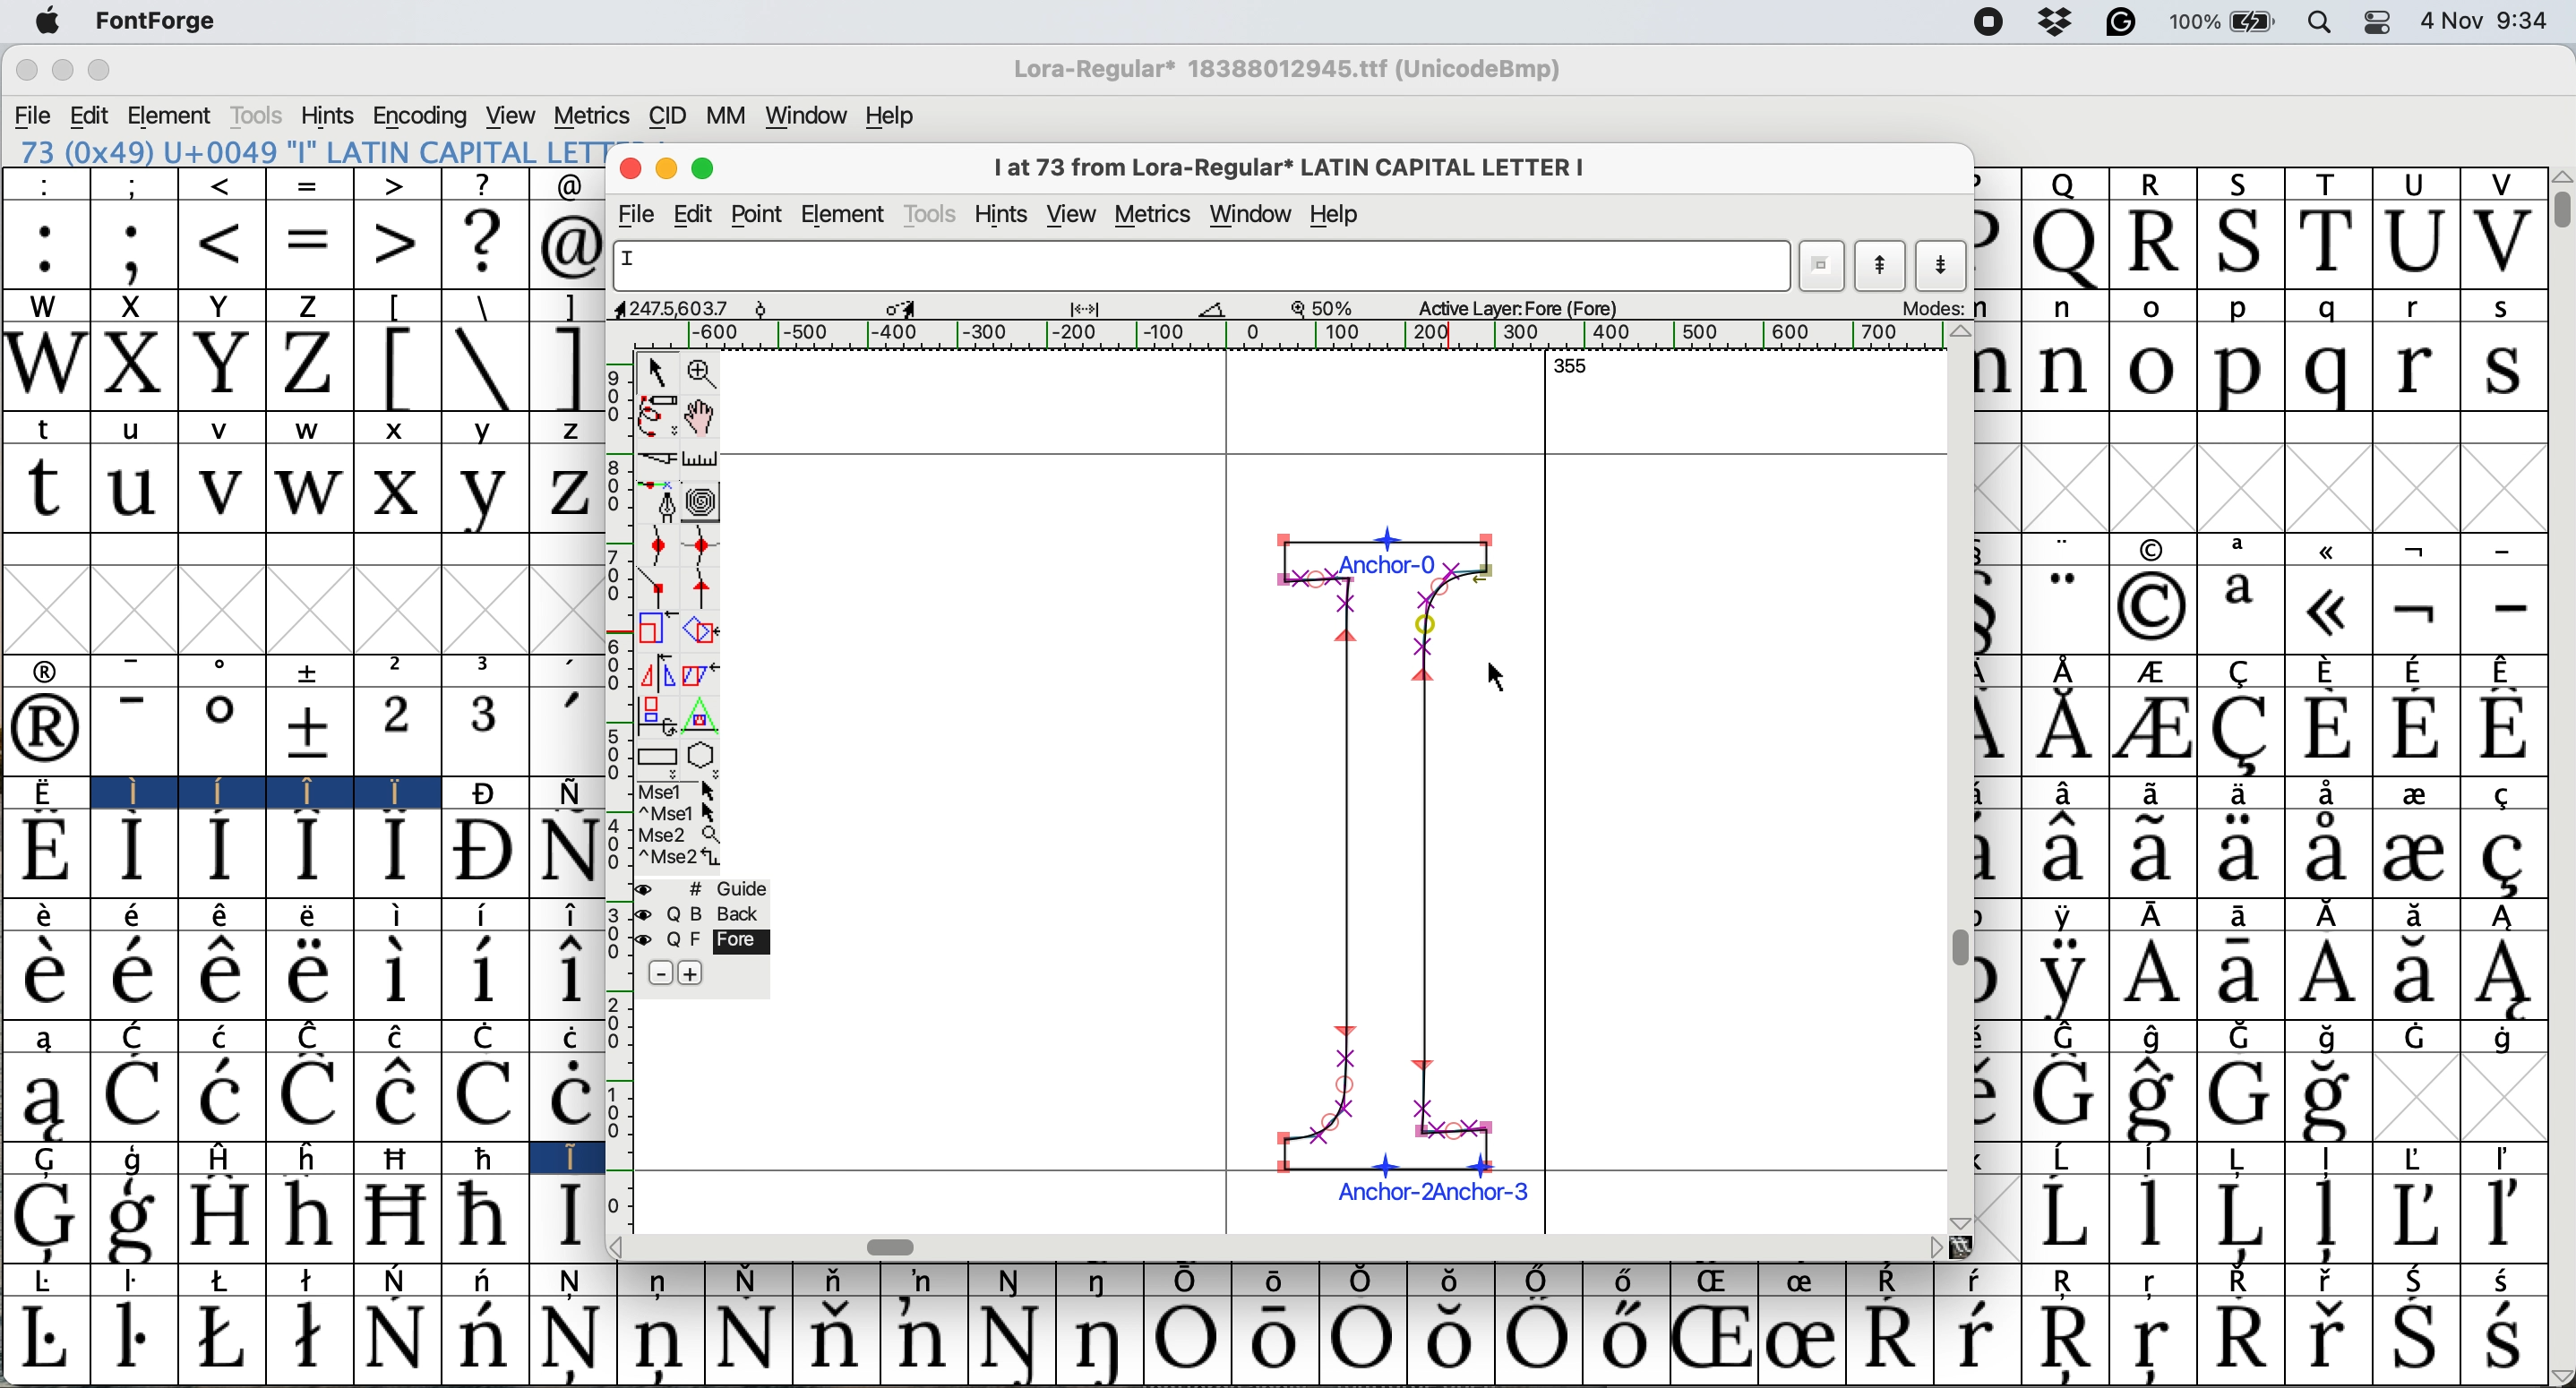  Describe the element at coordinates (2412, 307) in the screenshot. I see `r` at that location.